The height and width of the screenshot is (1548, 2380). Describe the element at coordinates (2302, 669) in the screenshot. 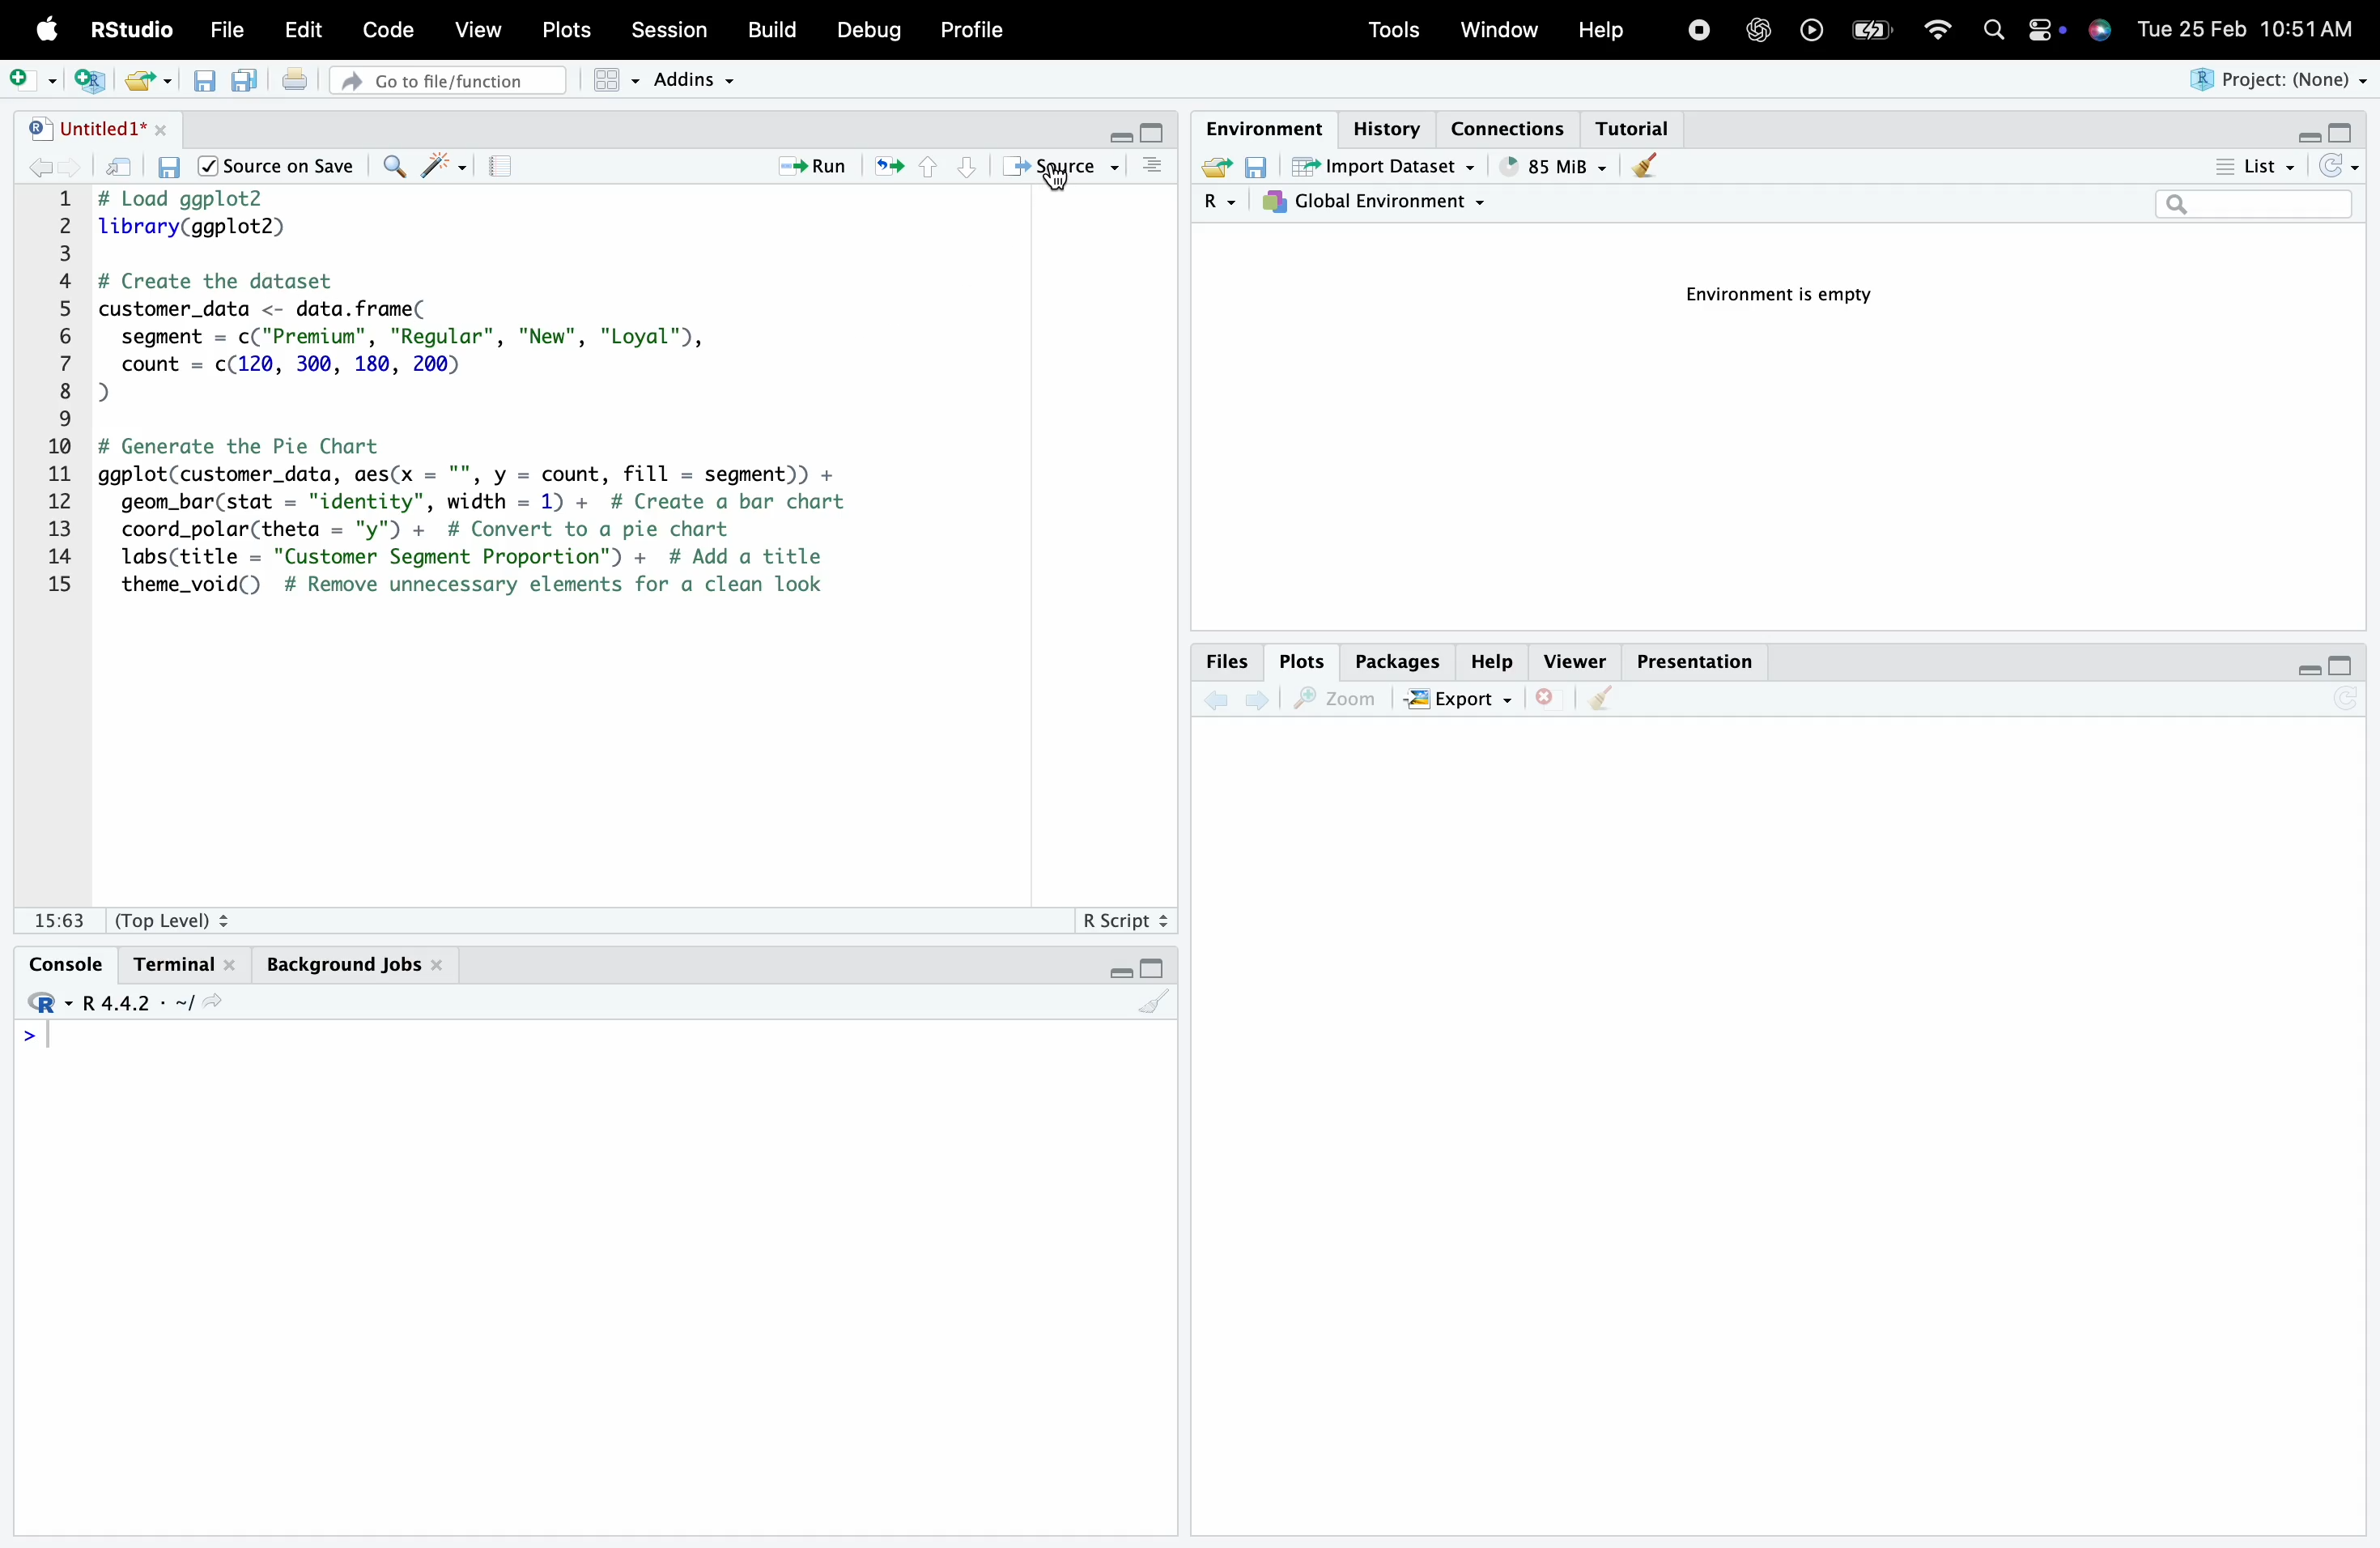

I see `minimise` at that location.